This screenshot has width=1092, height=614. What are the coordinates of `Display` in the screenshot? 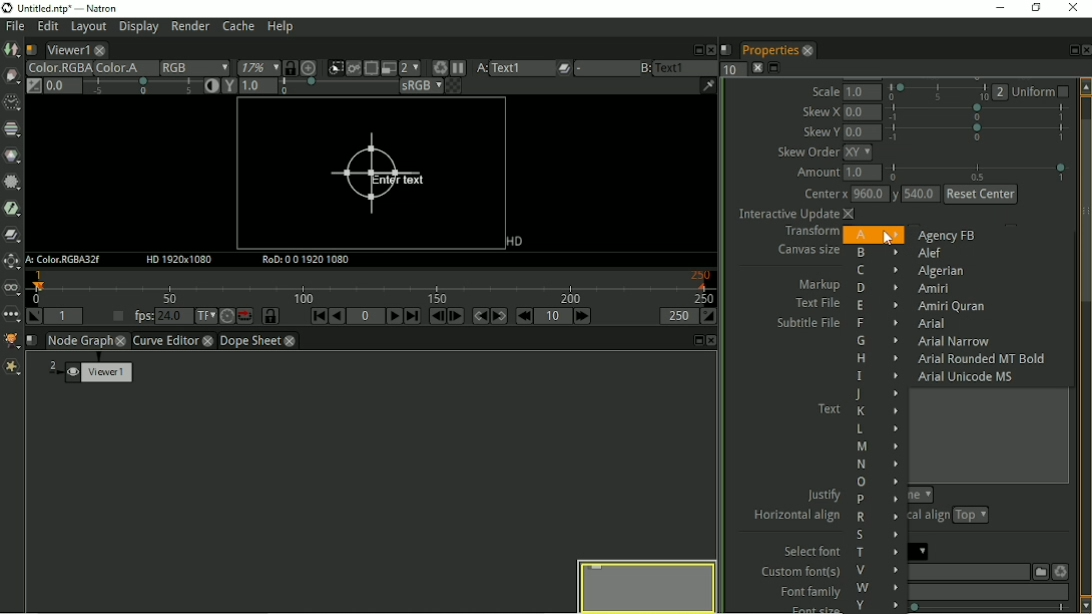 It's located at (138, 29).